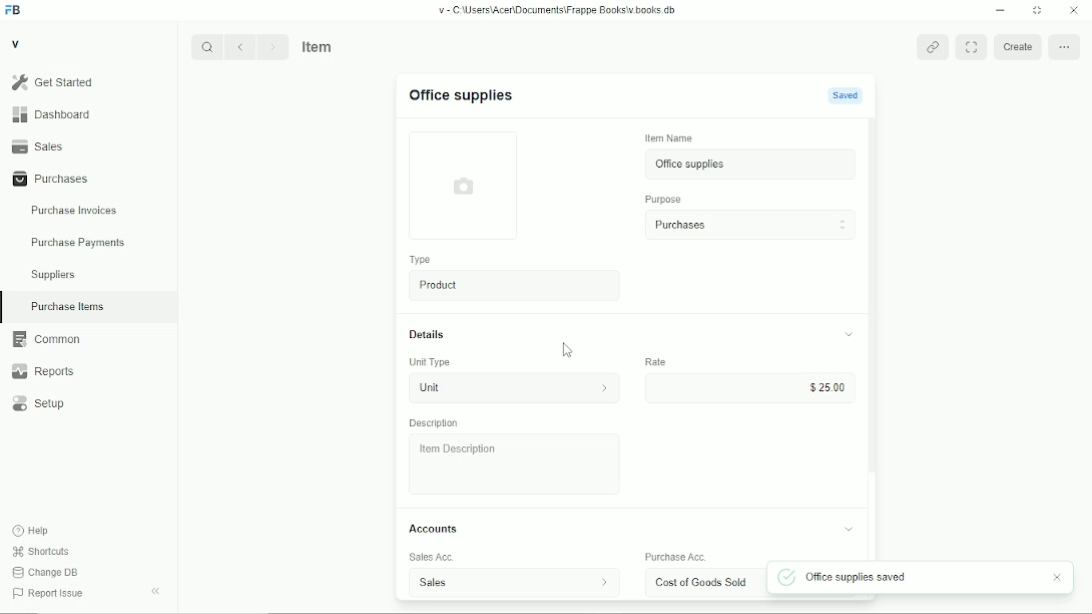  Describe the element at coordinates (67, 307) in the screenshot. I see `purchase items` at that location.